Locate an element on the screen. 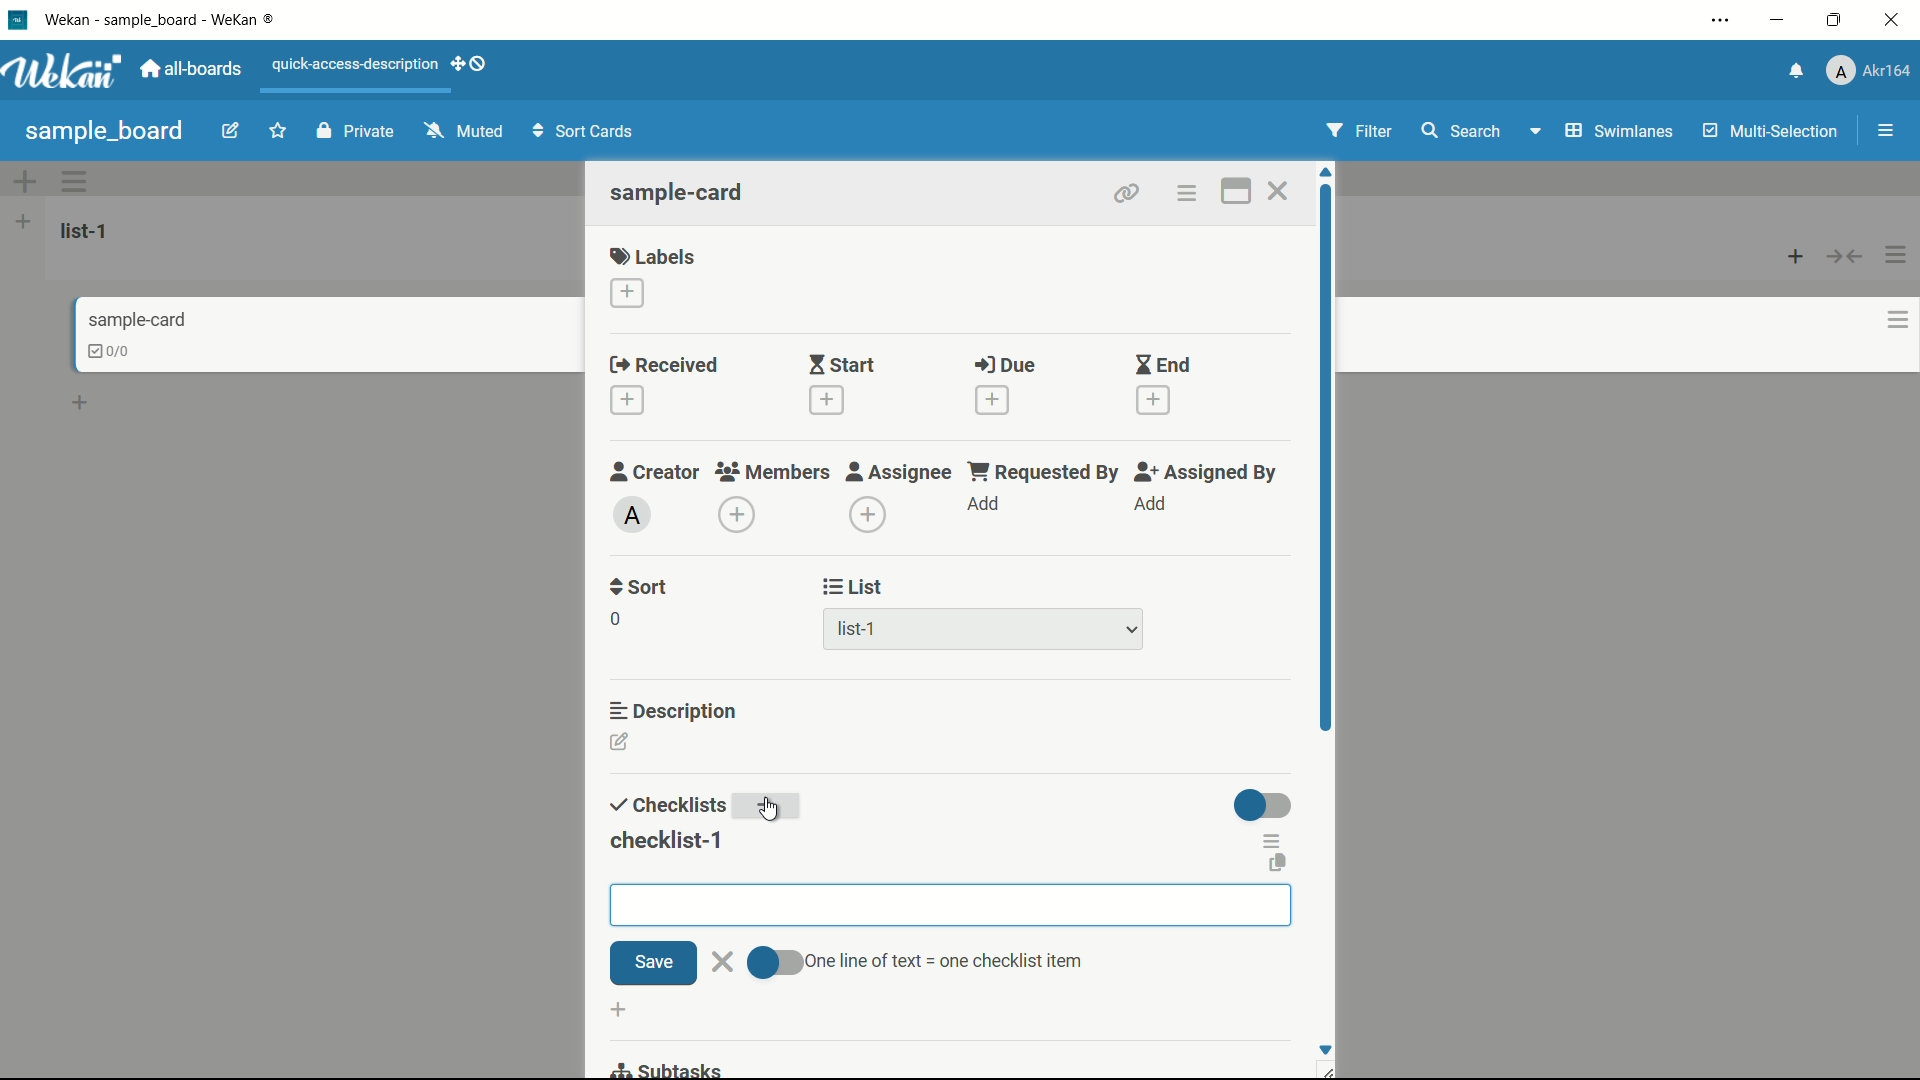 Image resolution: width=1920 pixels, height=1080 pixels. add date is located at coordinates (1154, 401).